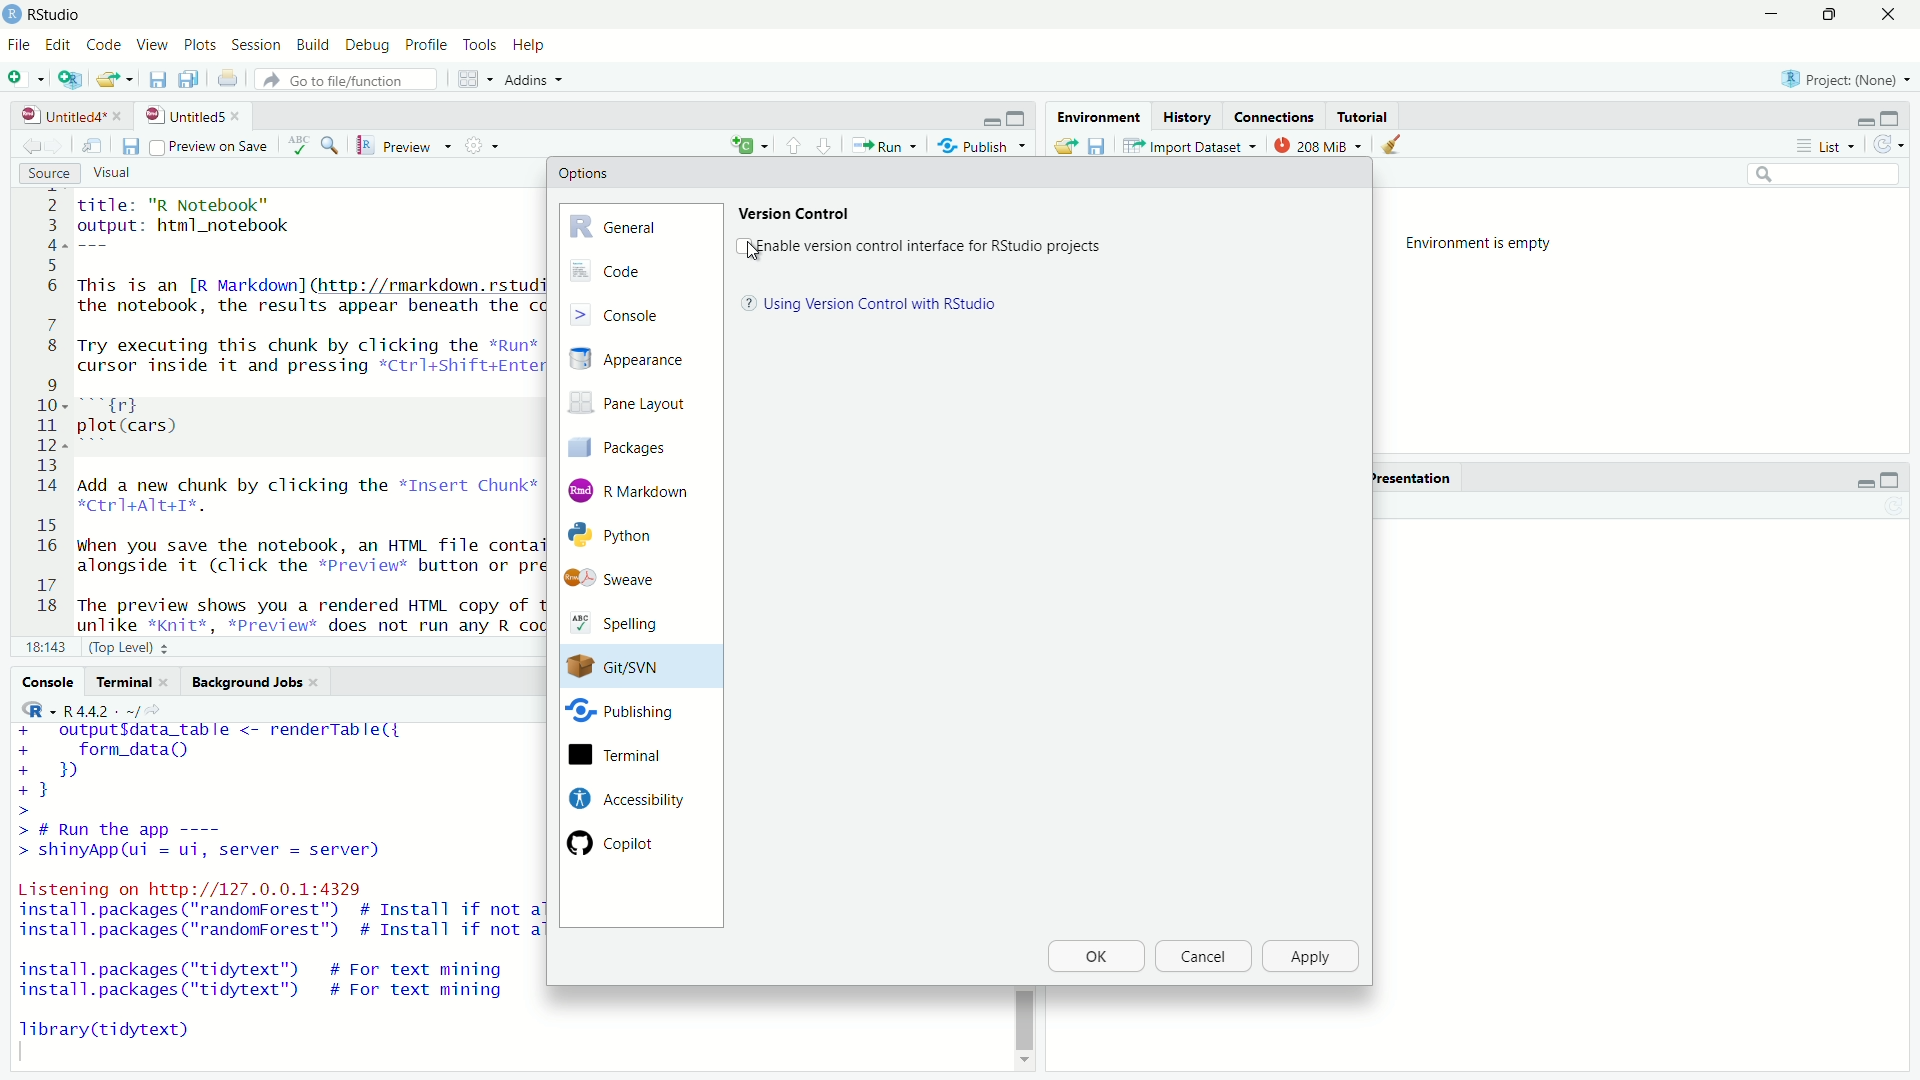 The height and width of the screenshot is (1080, 1920). What do you see at coordinates (121, 116) in the screenshot?
I see `close` at bounding box center [121, 116].